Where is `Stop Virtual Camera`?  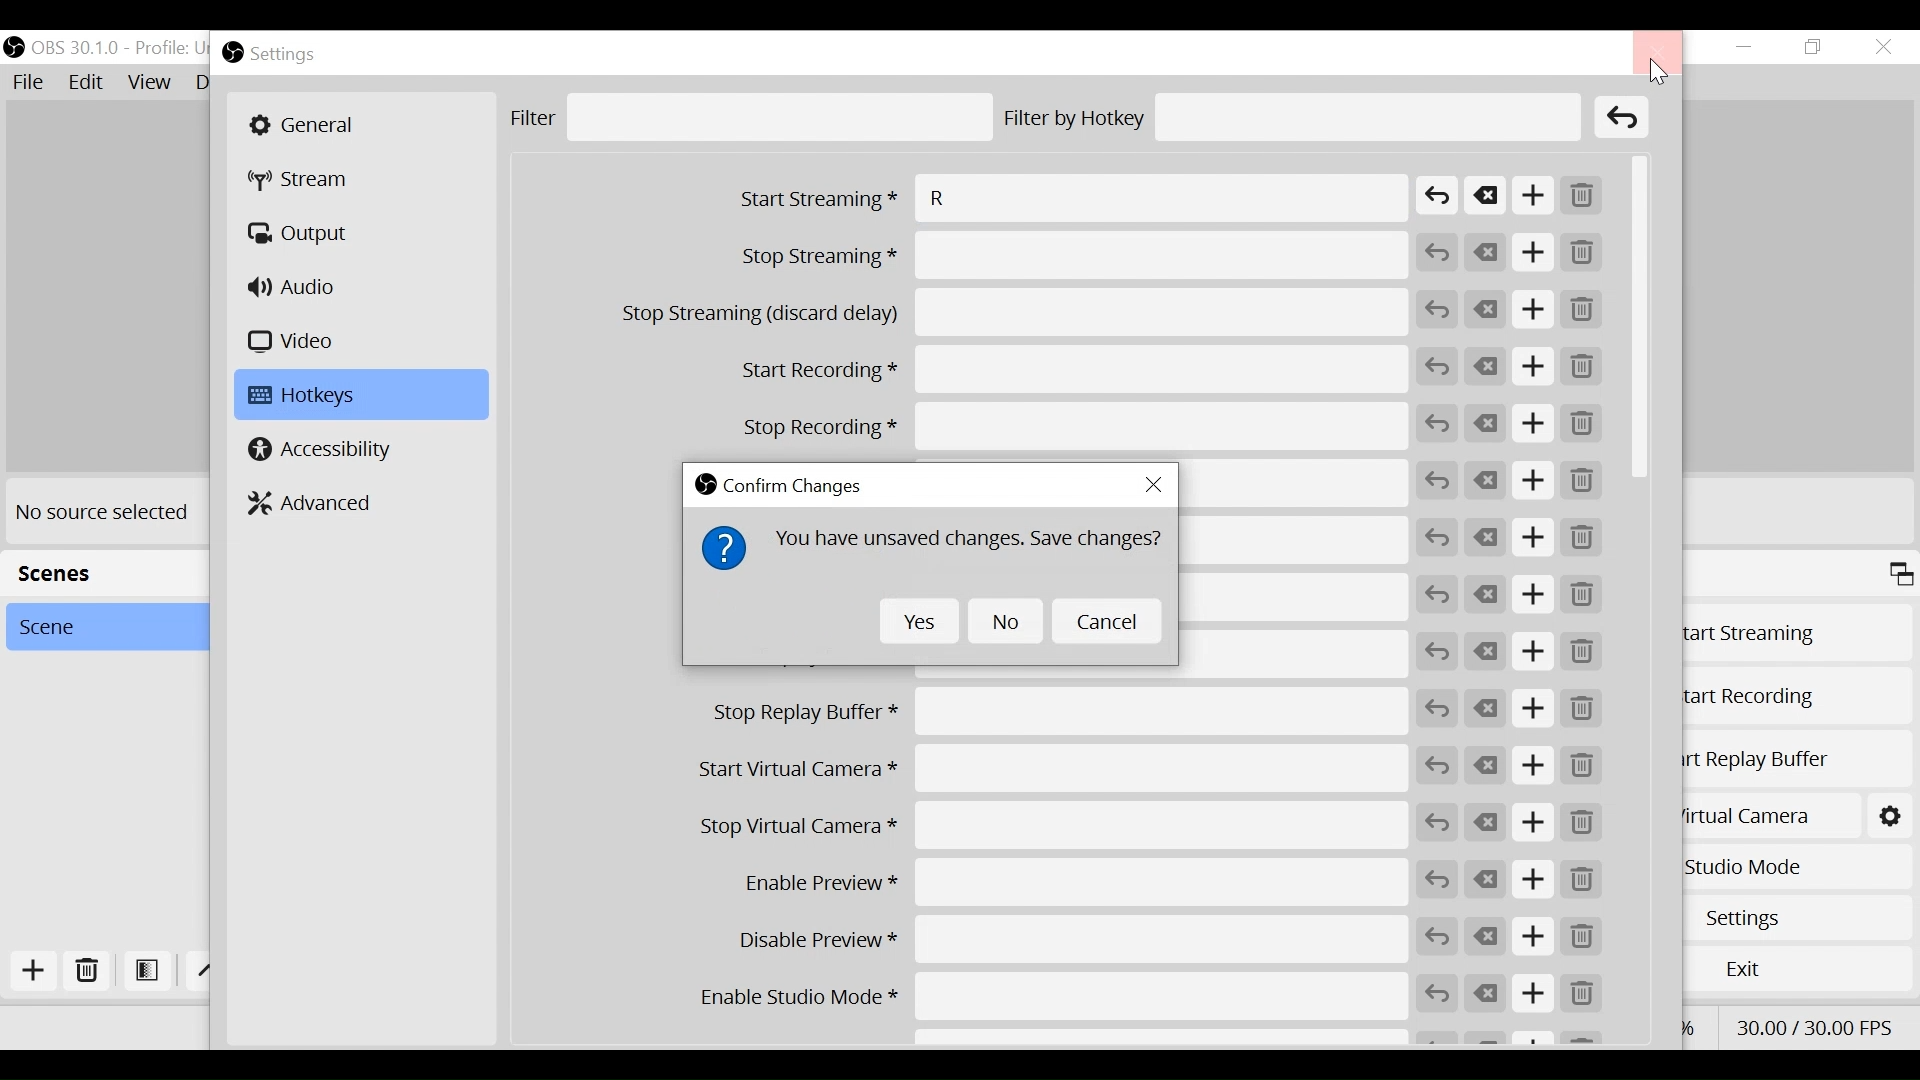 Stop Virtual Camera is located at coordinates (1051, 825).